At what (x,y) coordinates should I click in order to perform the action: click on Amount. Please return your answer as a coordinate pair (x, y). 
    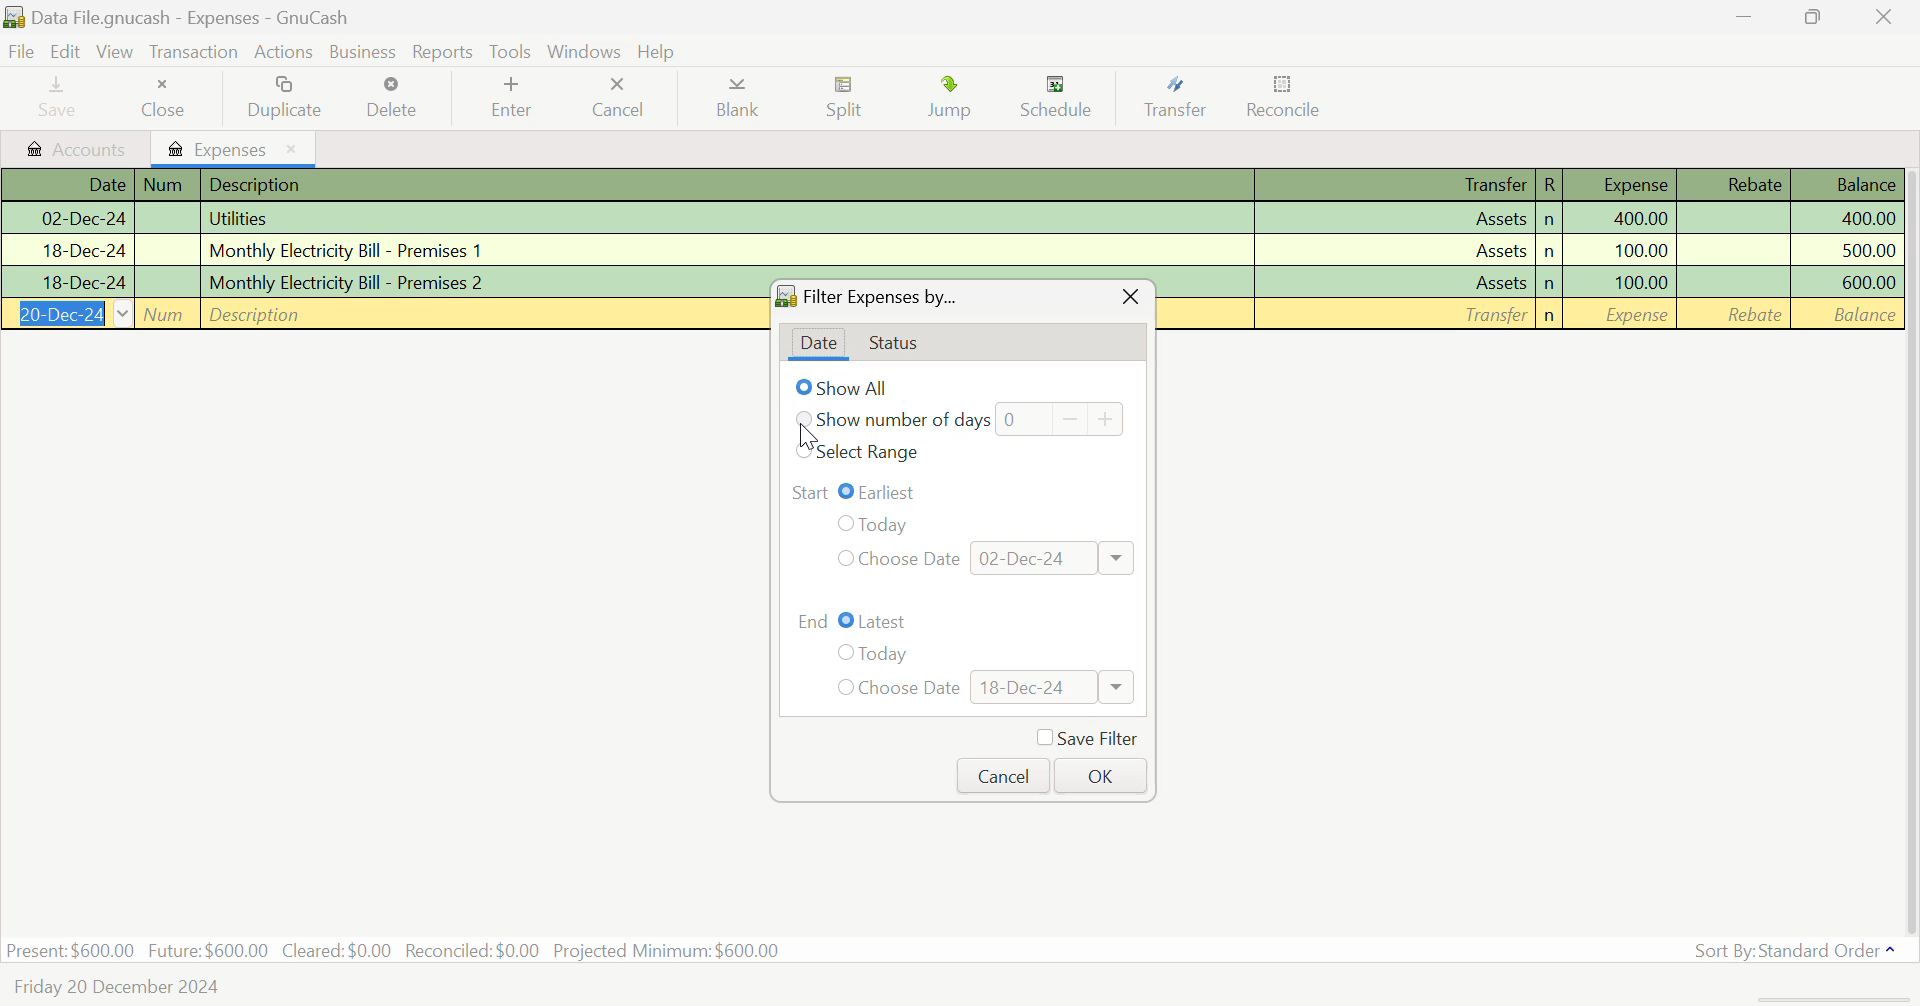
    Looking at the image, I should click on (1640, 252).